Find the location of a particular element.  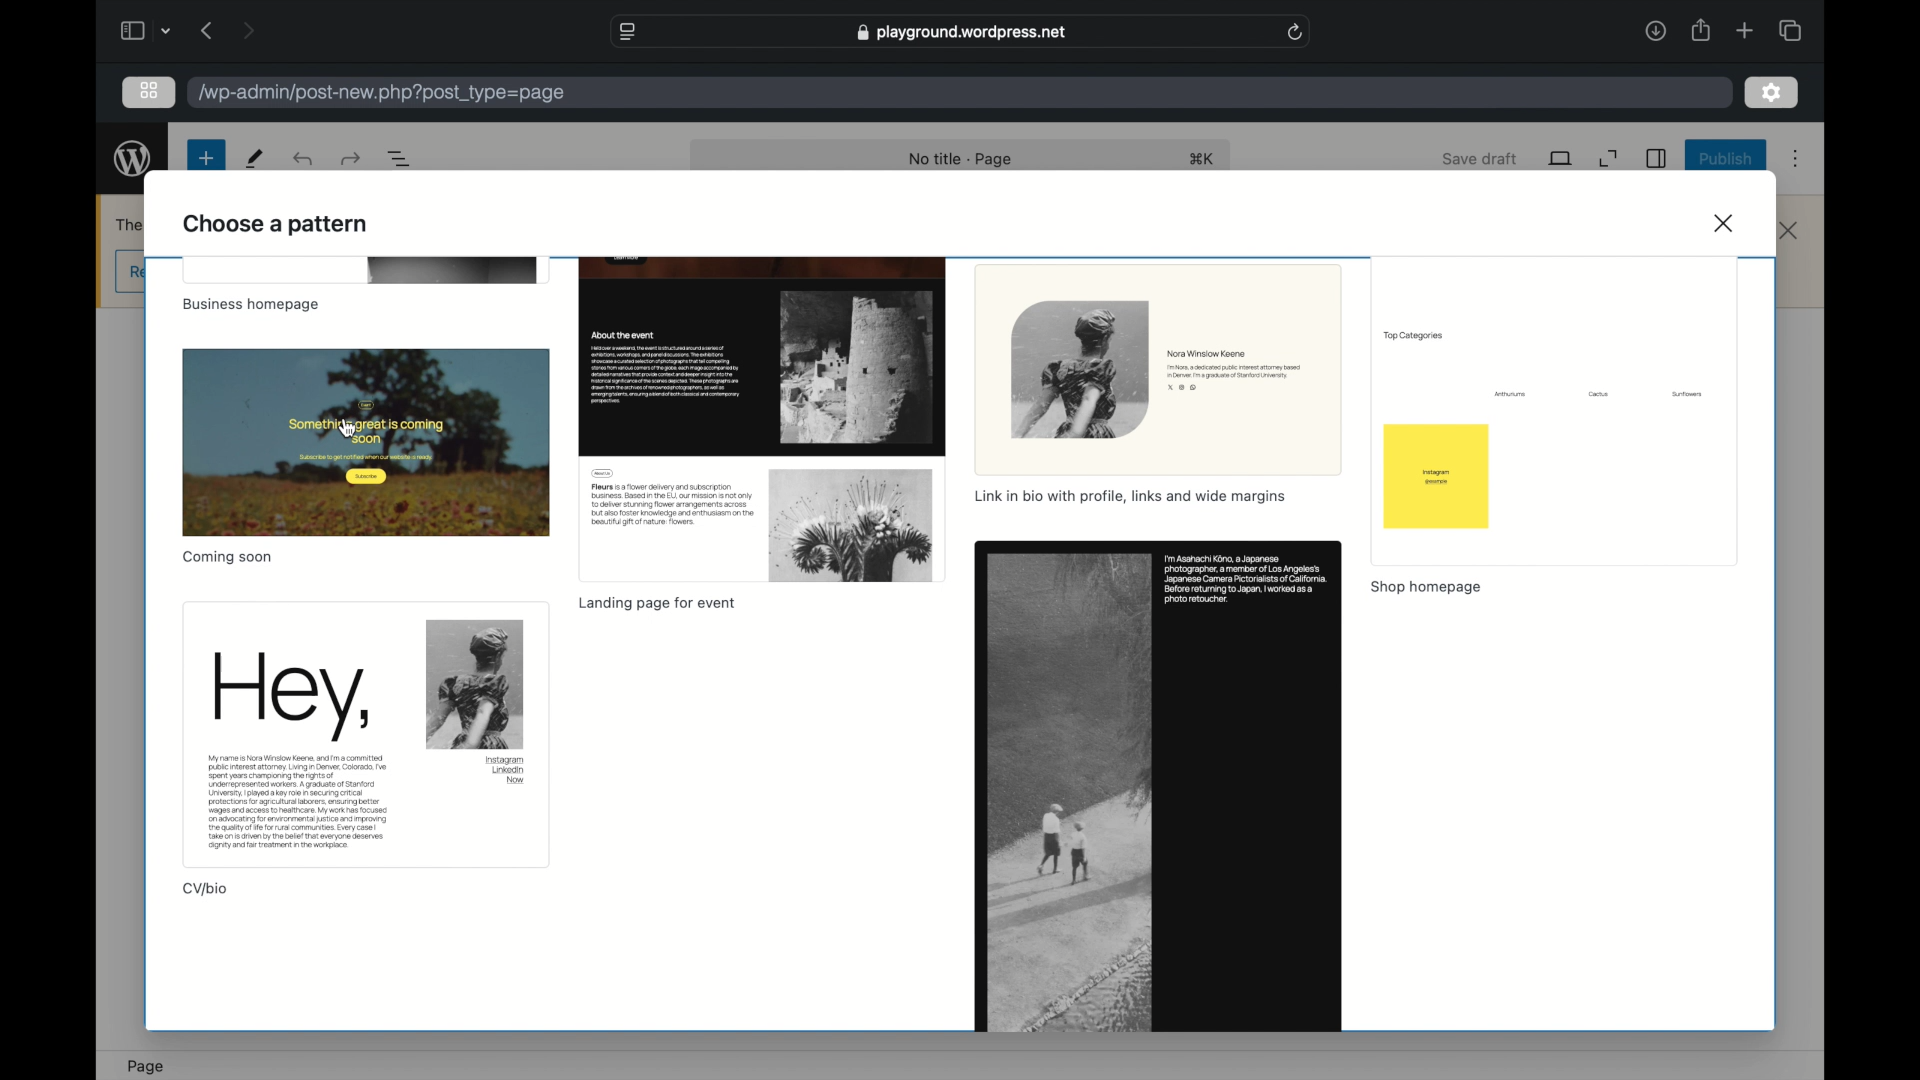

show tab overview is located at coordinates (1789, 30).